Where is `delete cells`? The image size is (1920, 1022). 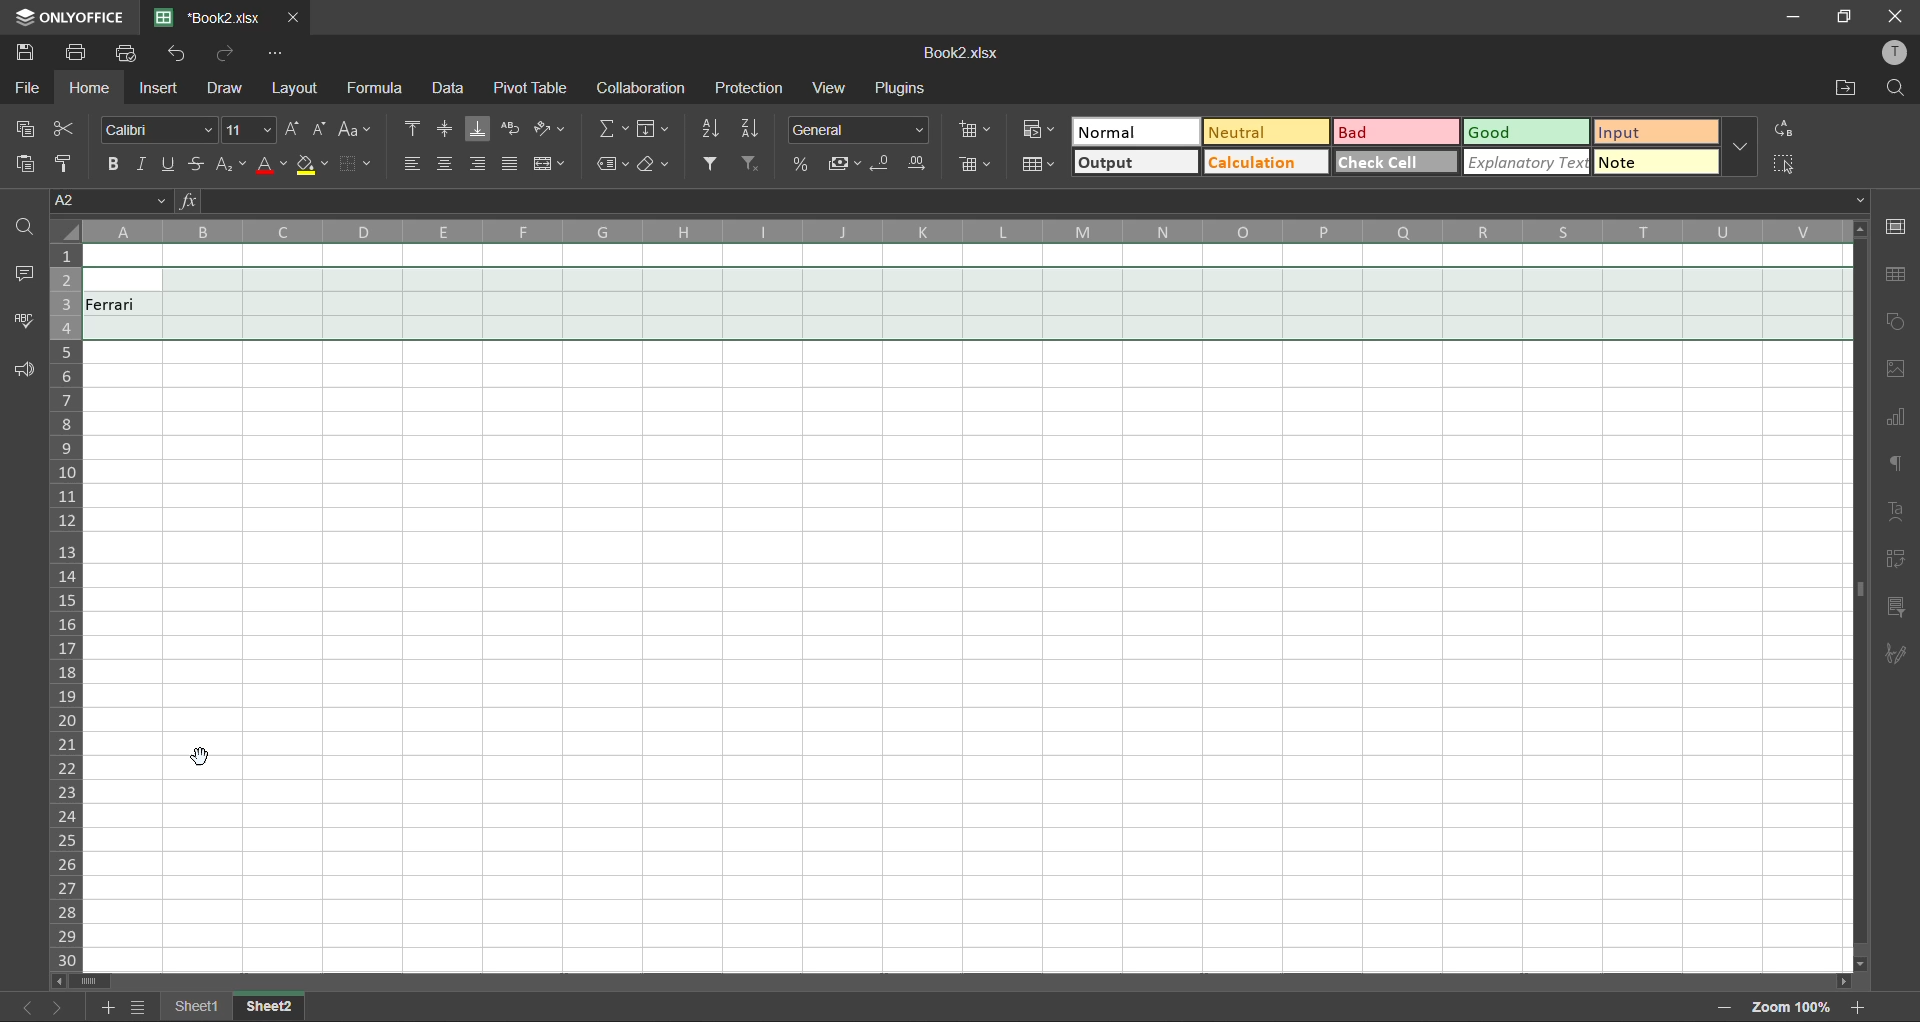
delete cells is located at coordinates (977, 166).